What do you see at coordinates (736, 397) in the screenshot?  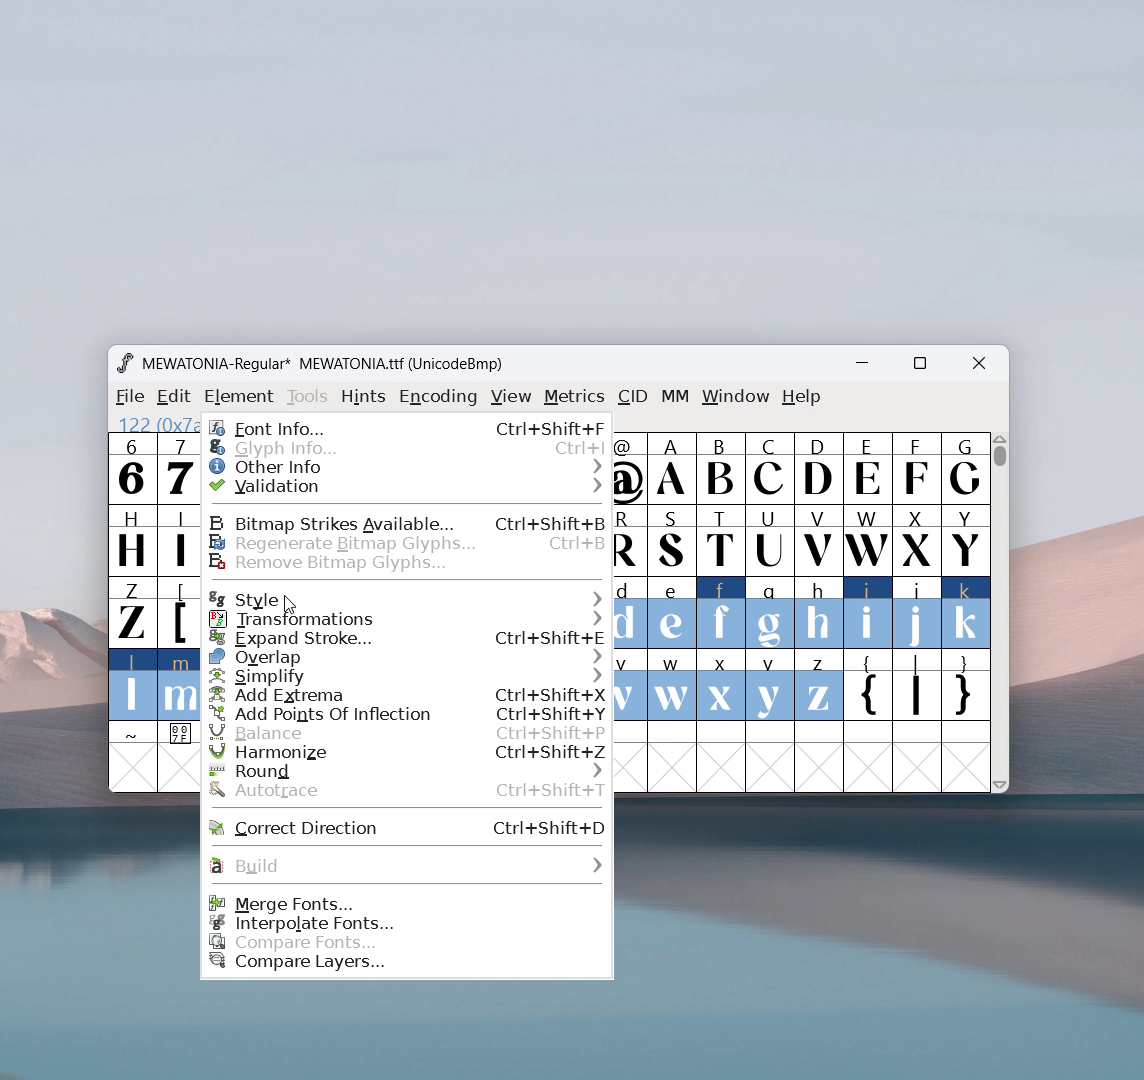 I see `window` at bounding box center [736, 397].